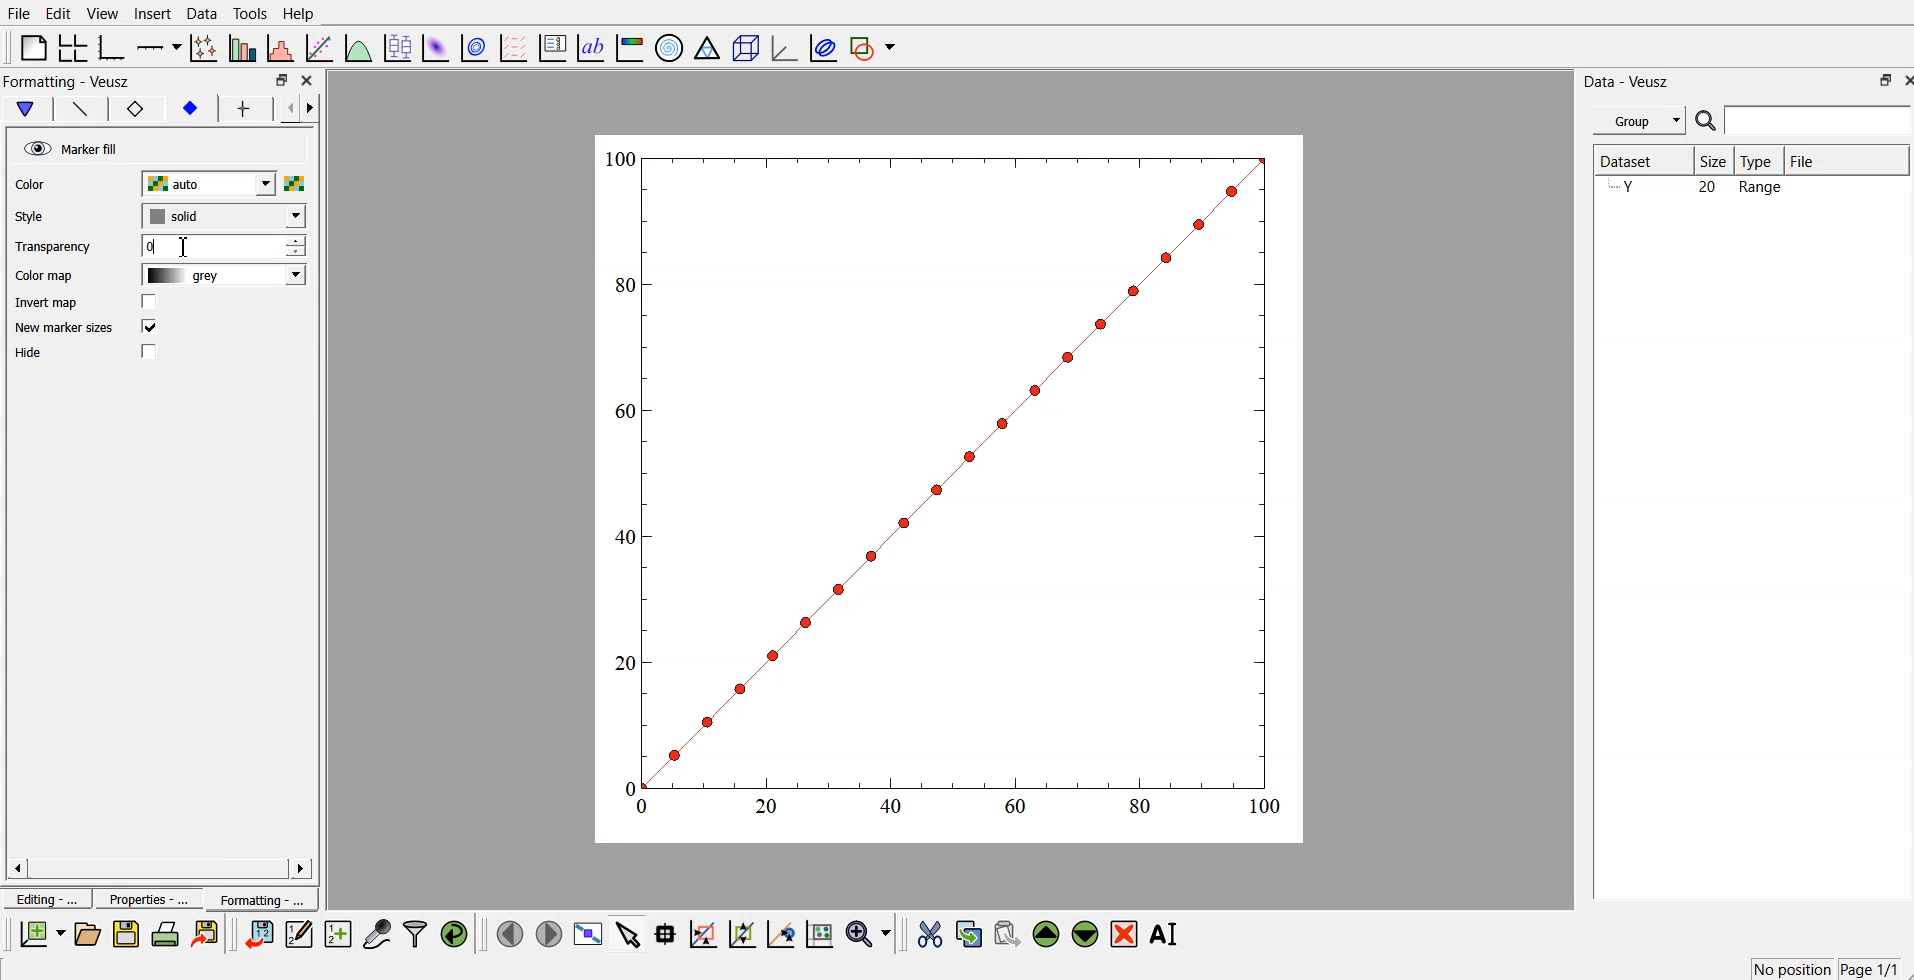 Image resolution: width=1914 pixels, height=980 pixels. Describe the element at coordinates (159, 46) in the screenshot. I see `add an axis to the plot` at that location.